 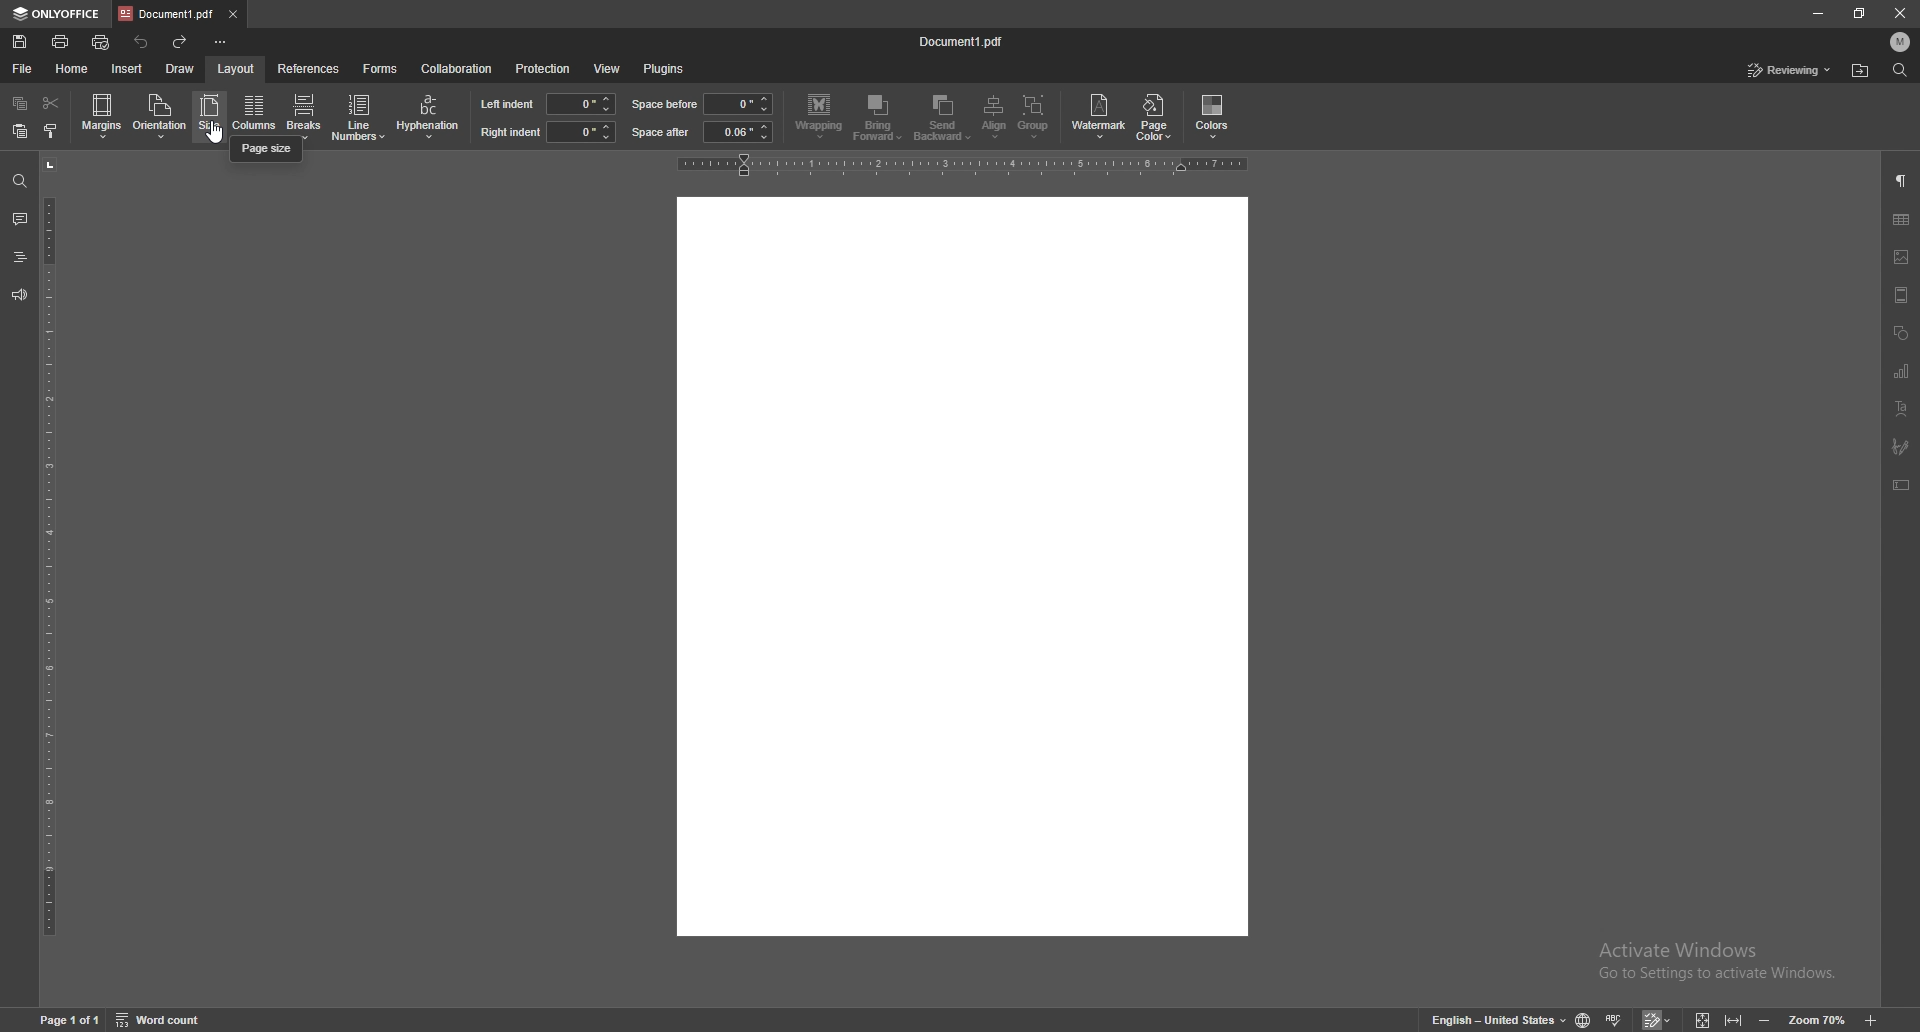 What do you see at coordinates (736, 104) in the screenshot?
I see `input space before` at bounding box center [736, 104].